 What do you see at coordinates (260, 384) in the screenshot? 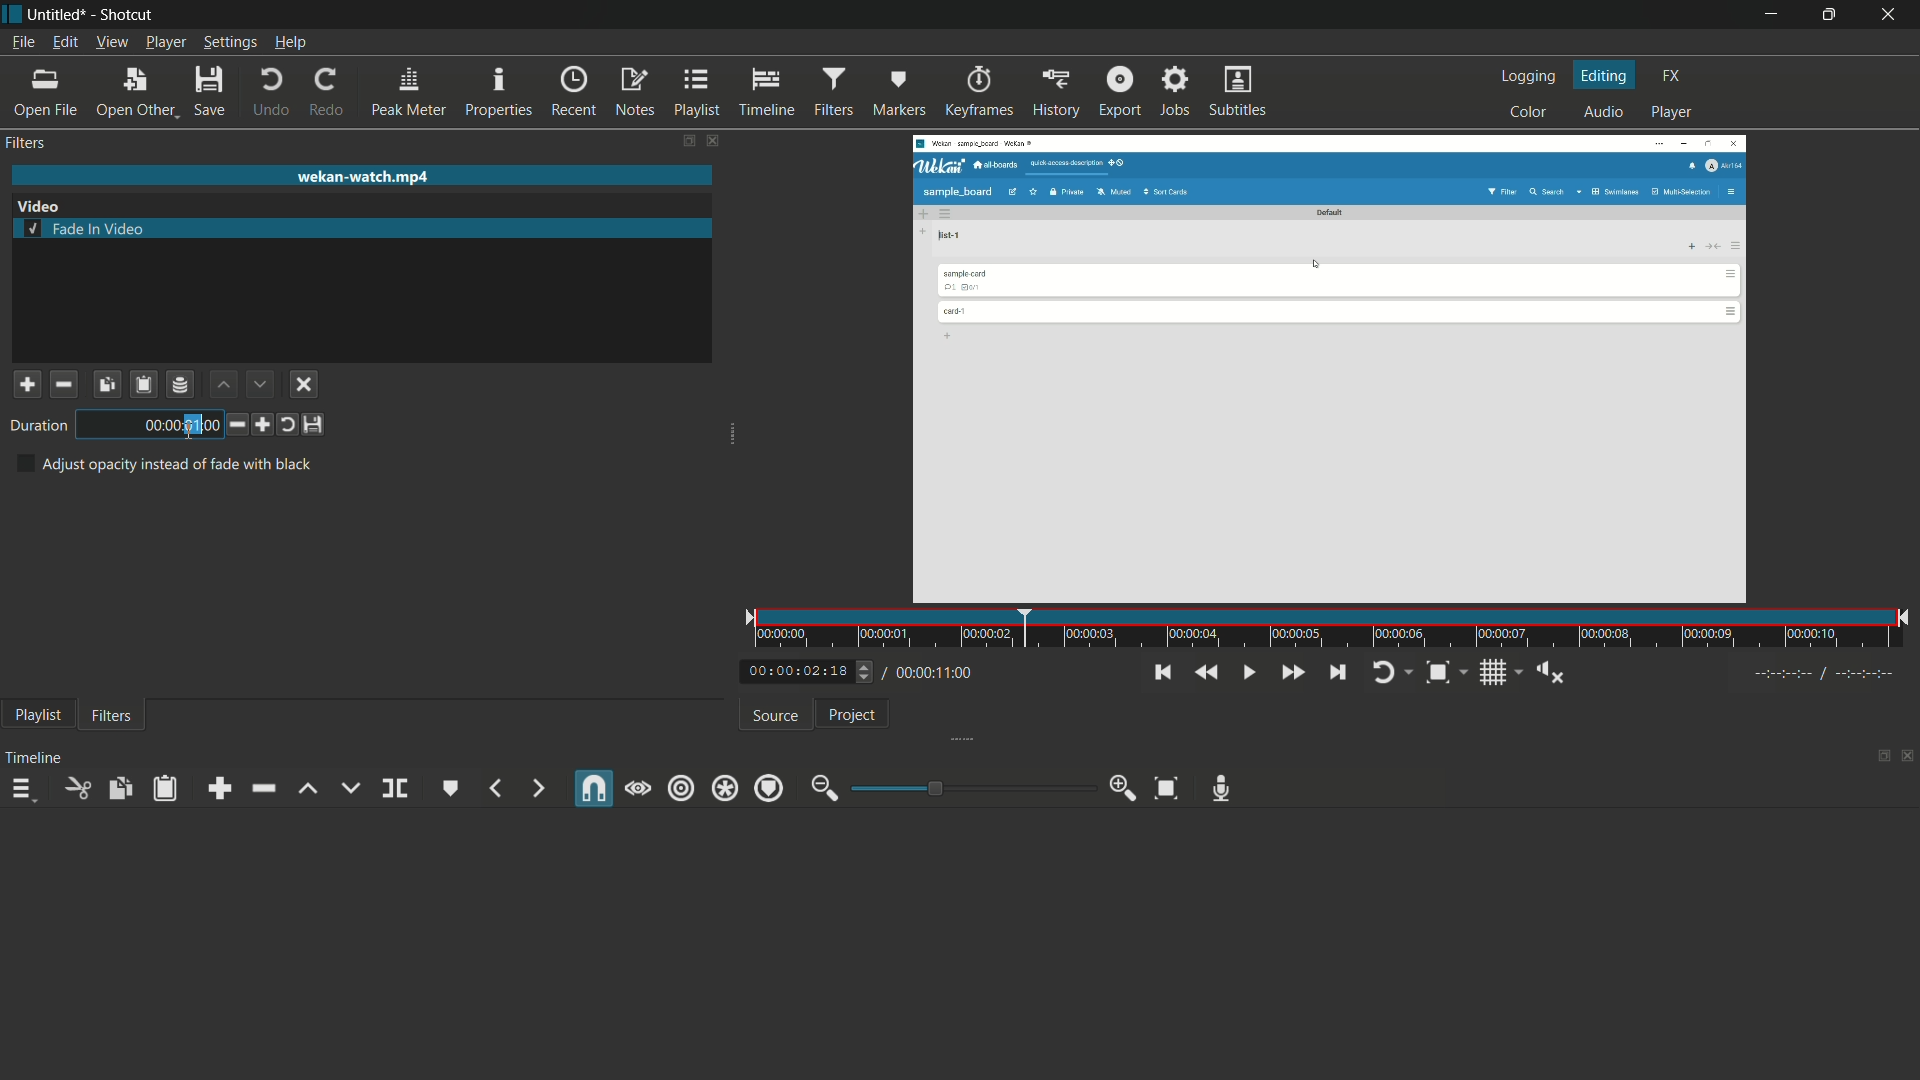
I see `move filter down` at bounding box center [260, 384].